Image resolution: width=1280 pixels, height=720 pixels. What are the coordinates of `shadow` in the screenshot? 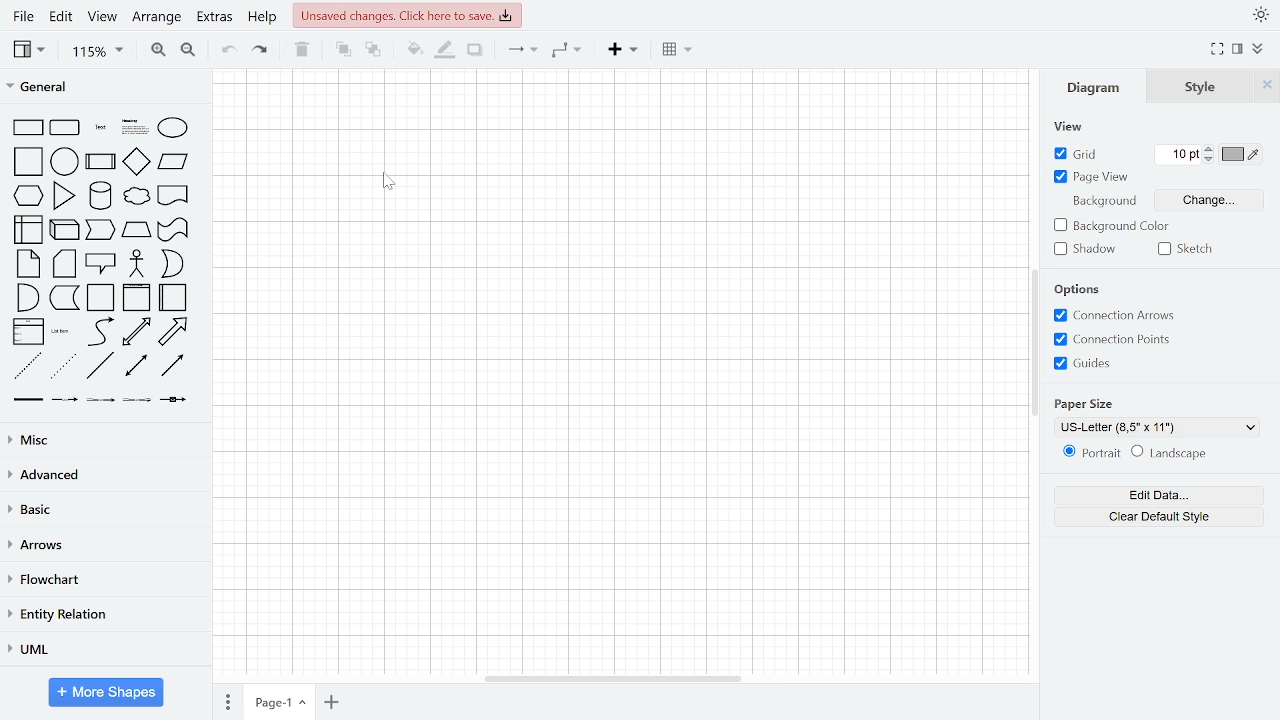 It's located at (475, 51).